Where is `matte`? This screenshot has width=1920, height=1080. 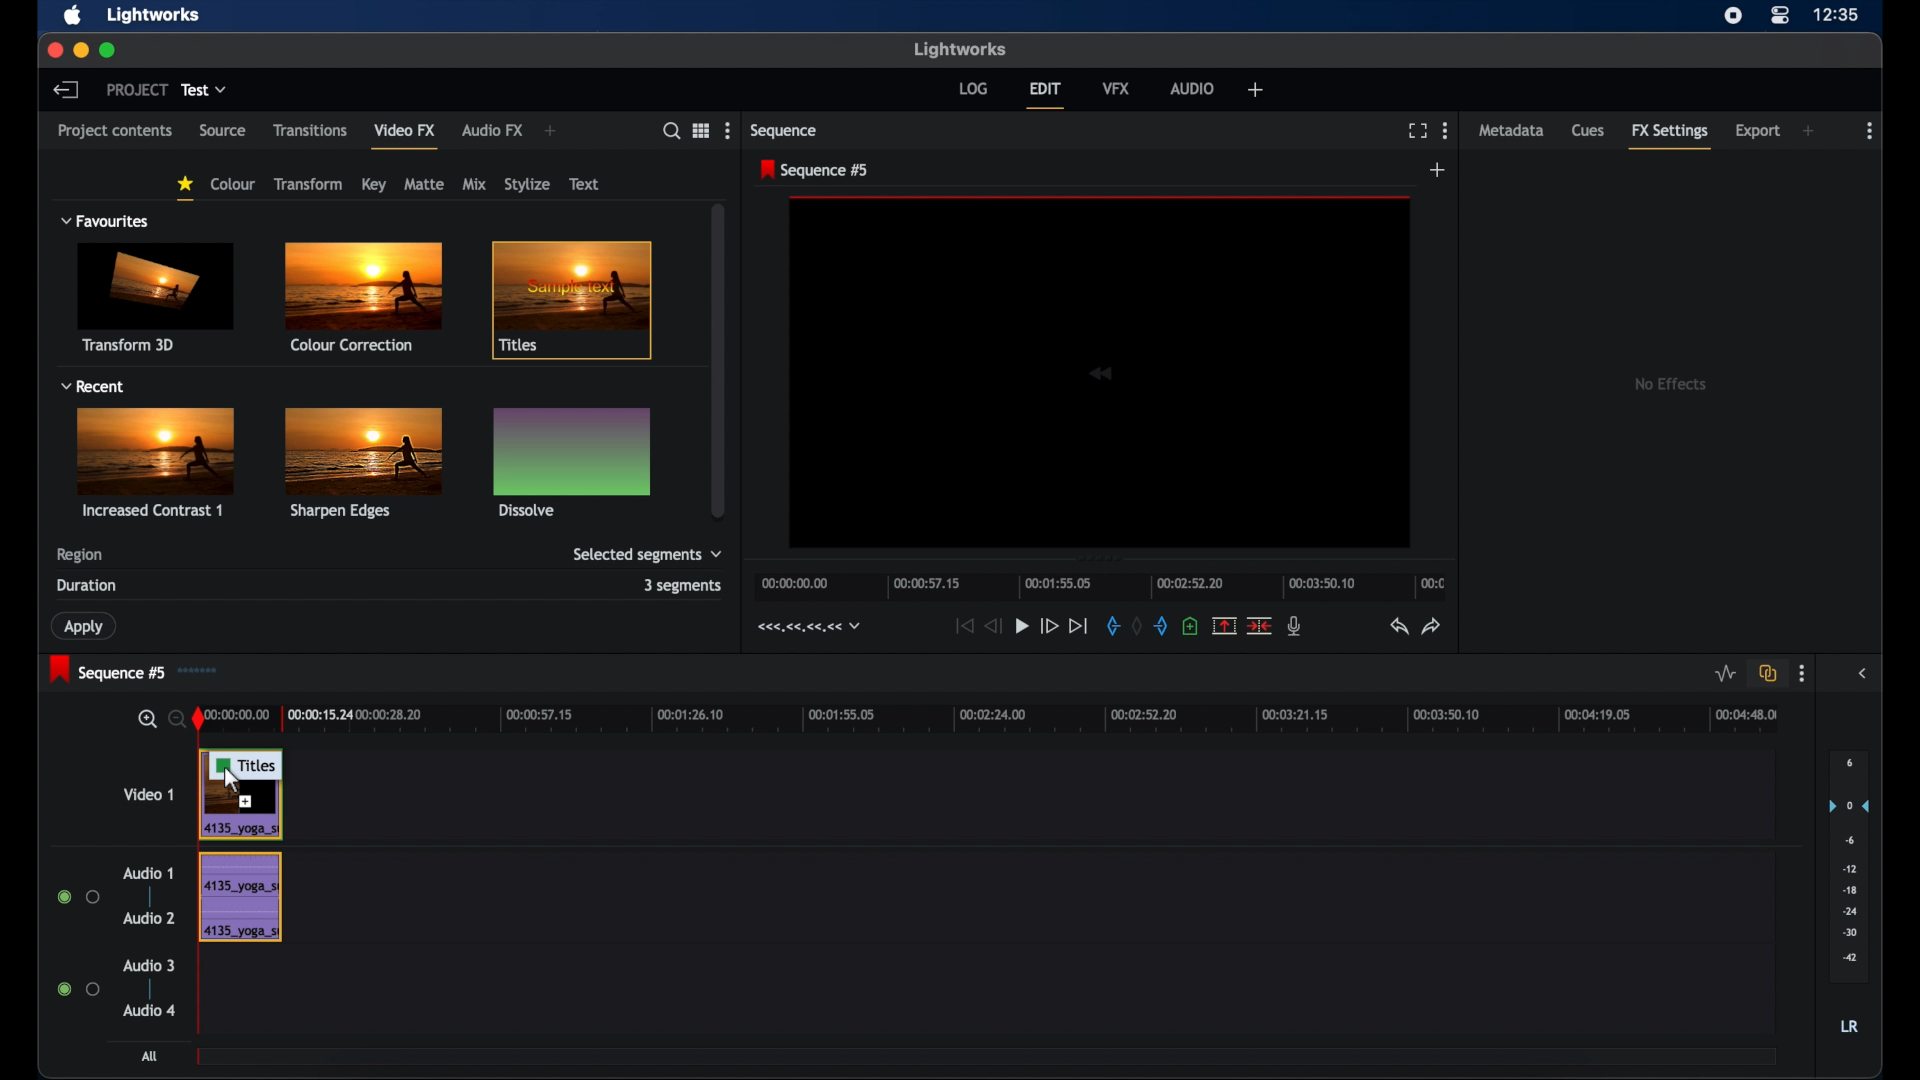 matte is located at coordinates (425, 184).